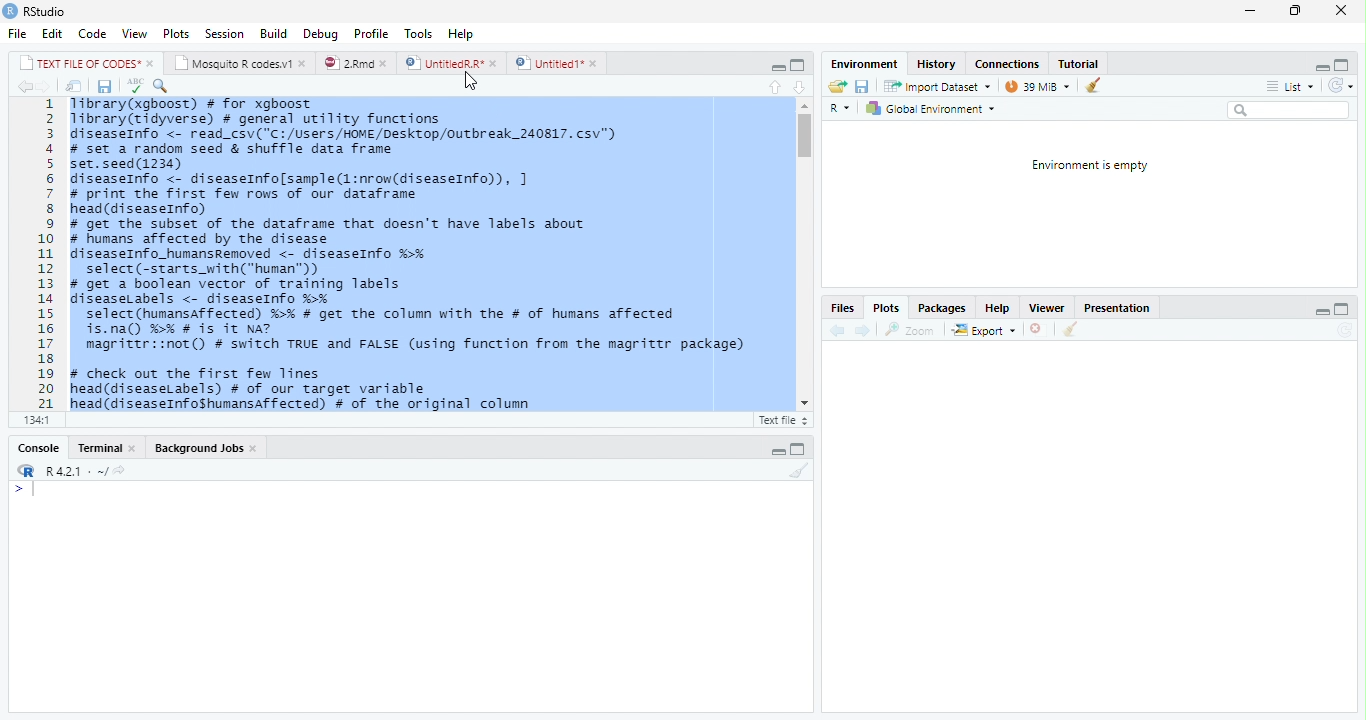 The image size is (1366, 720). What do you see at coordinates (305, 388) in the screenshot?
I see `# check out the first few Tines
head(diseaseLabels) # of our target variable
head(diseaseInfoShumansaffected) # of the original column` at bounding box center [305, 388].